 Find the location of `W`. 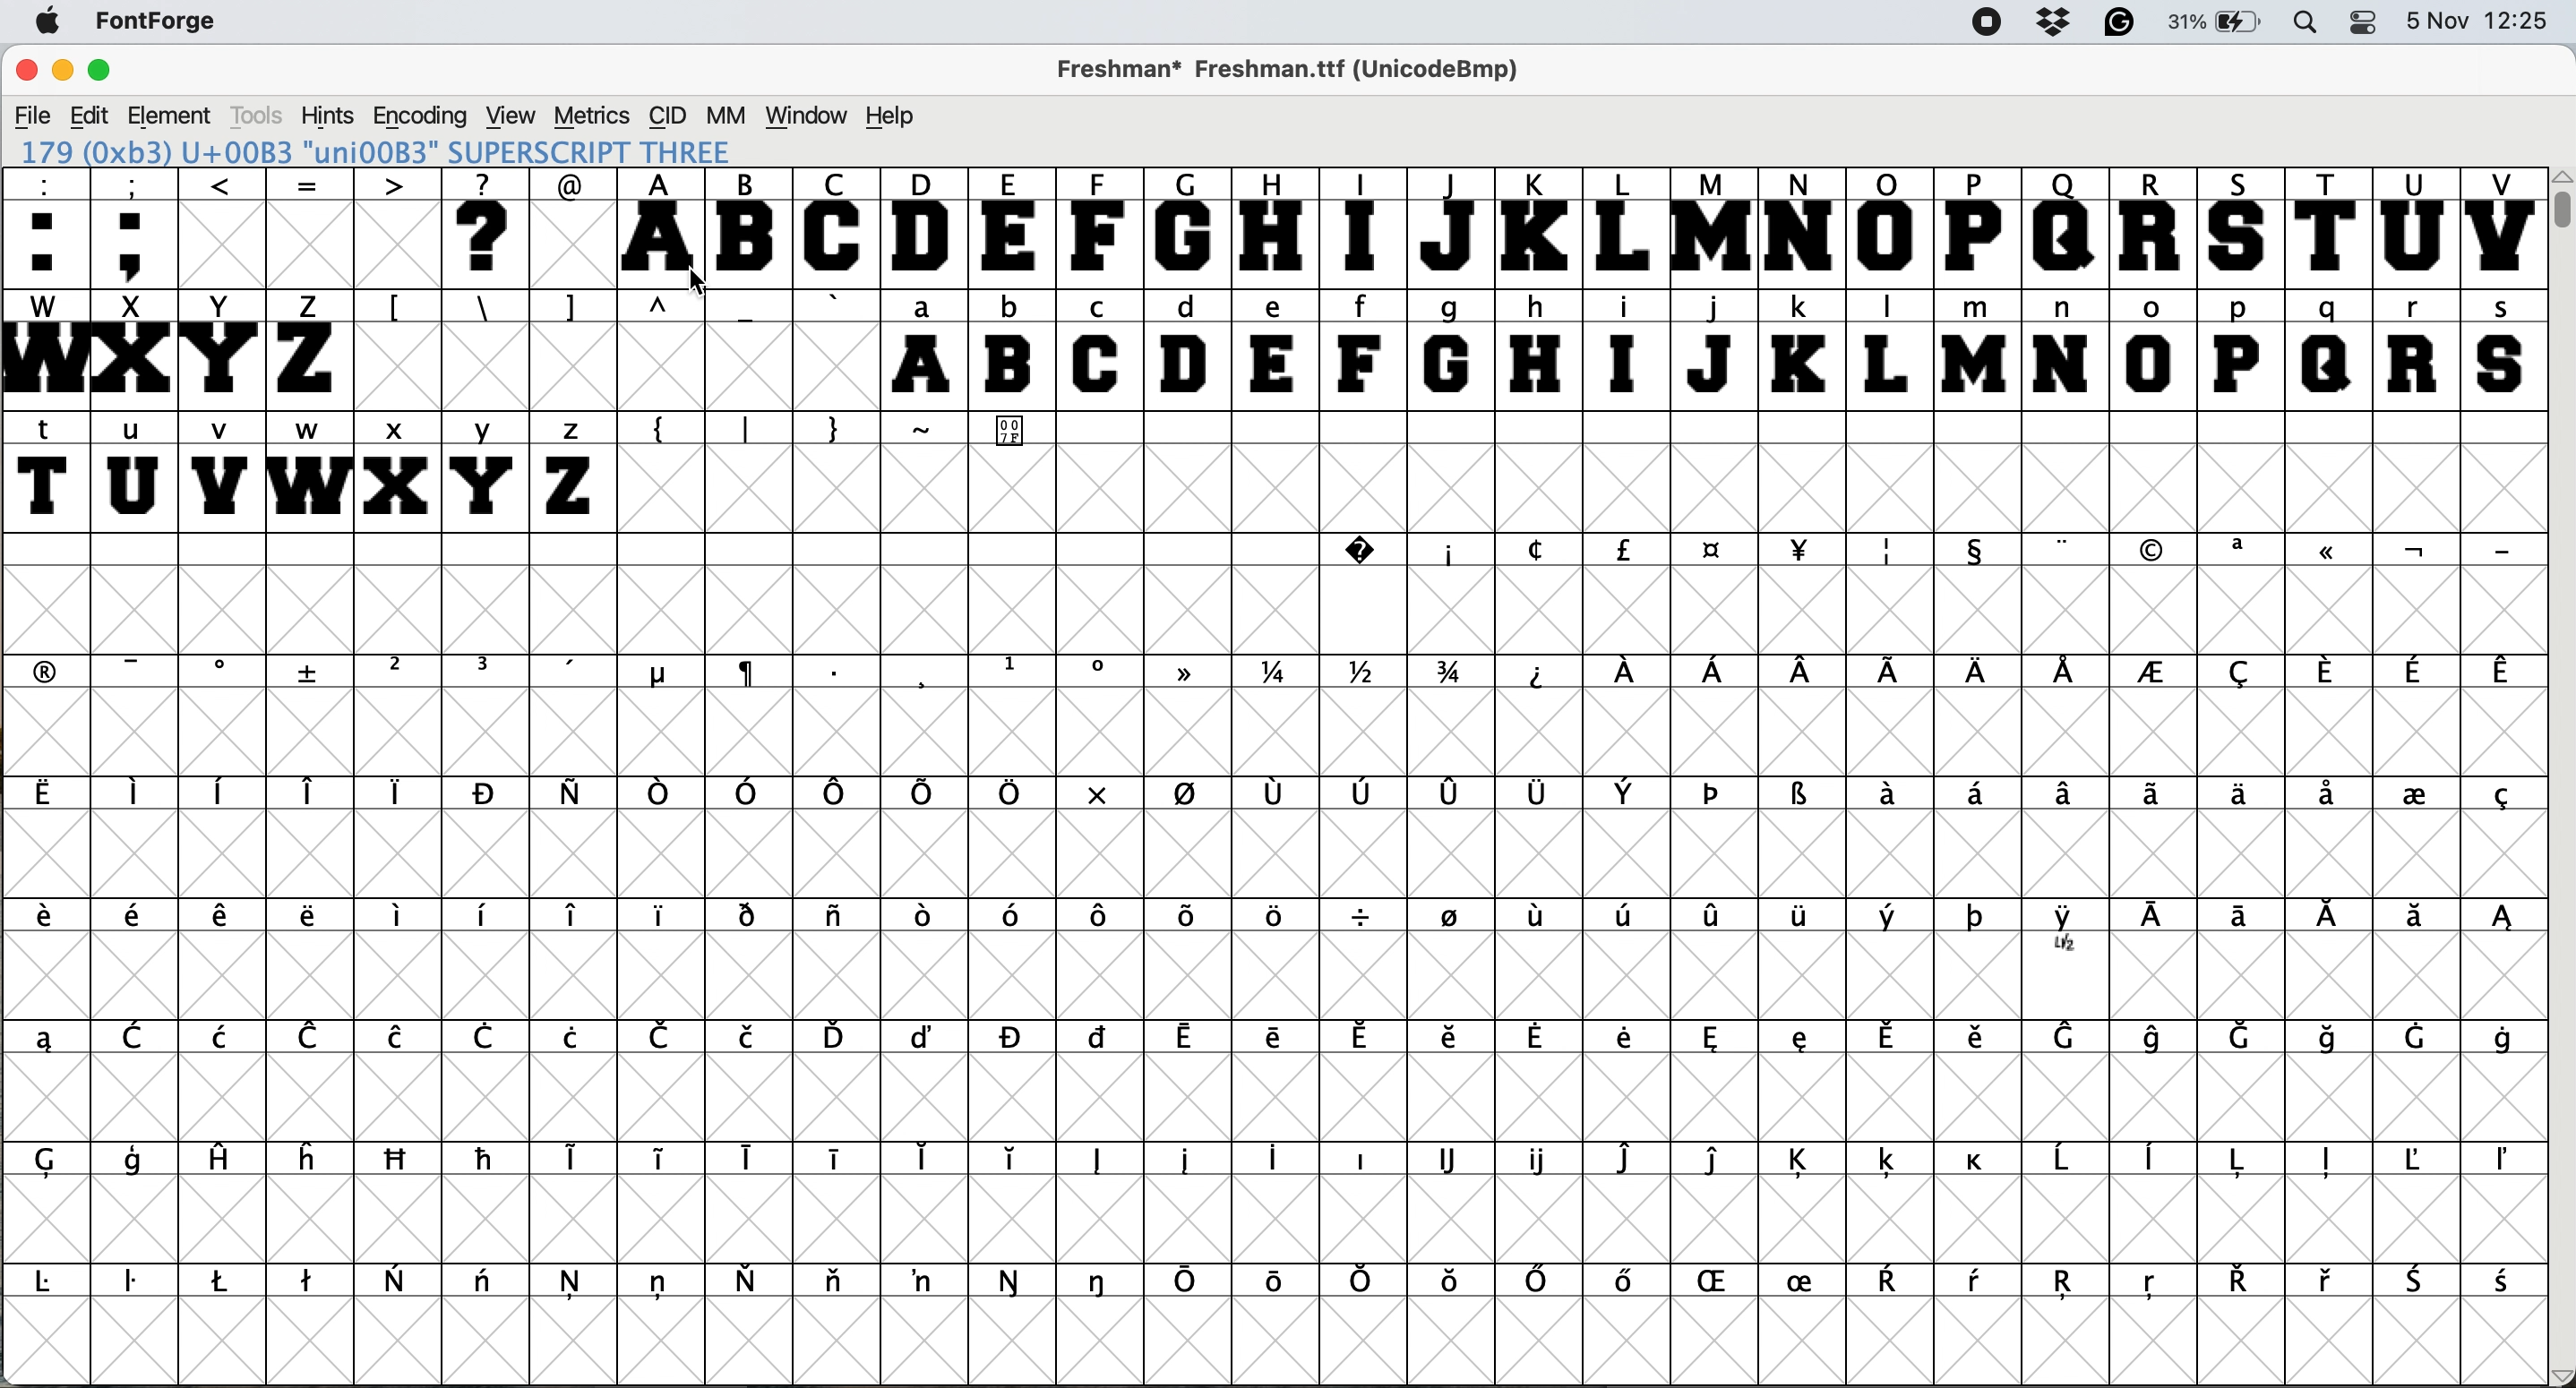

W is located at coordinates (43, 349).